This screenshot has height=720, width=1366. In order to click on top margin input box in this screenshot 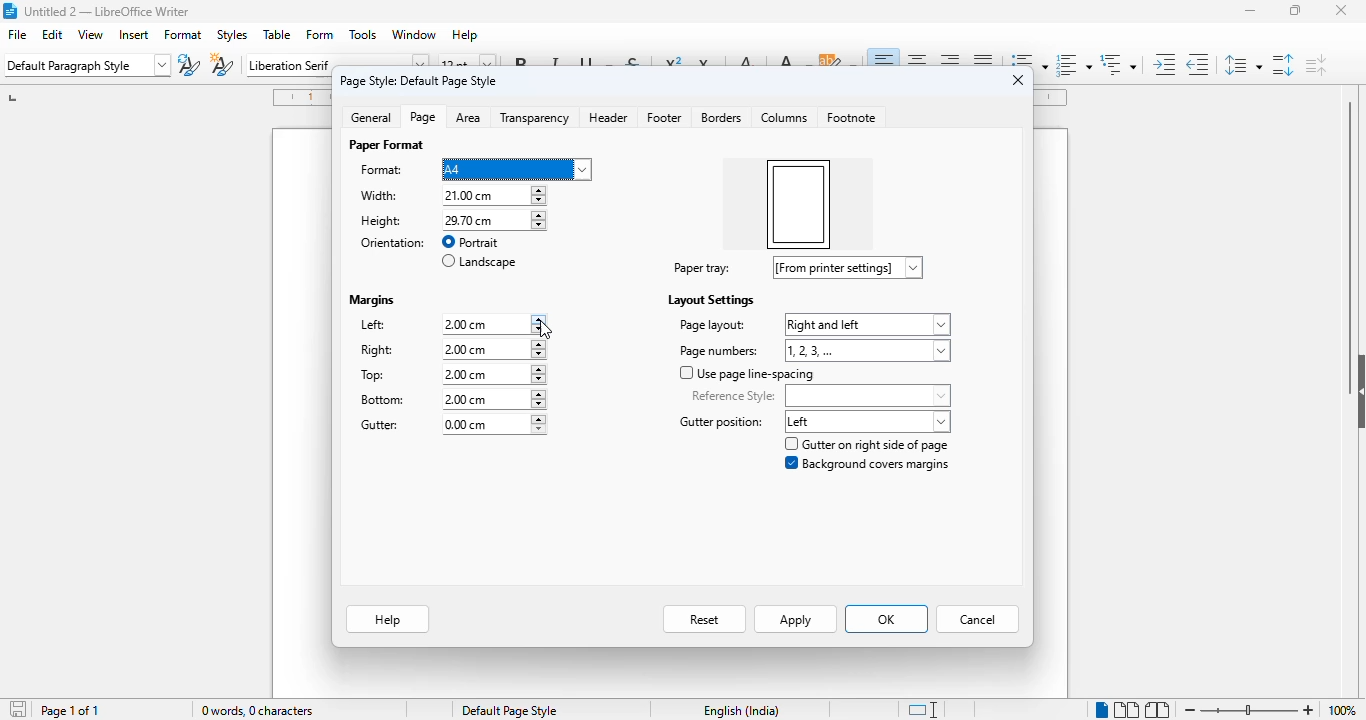, I will do `click(482, 373)`.